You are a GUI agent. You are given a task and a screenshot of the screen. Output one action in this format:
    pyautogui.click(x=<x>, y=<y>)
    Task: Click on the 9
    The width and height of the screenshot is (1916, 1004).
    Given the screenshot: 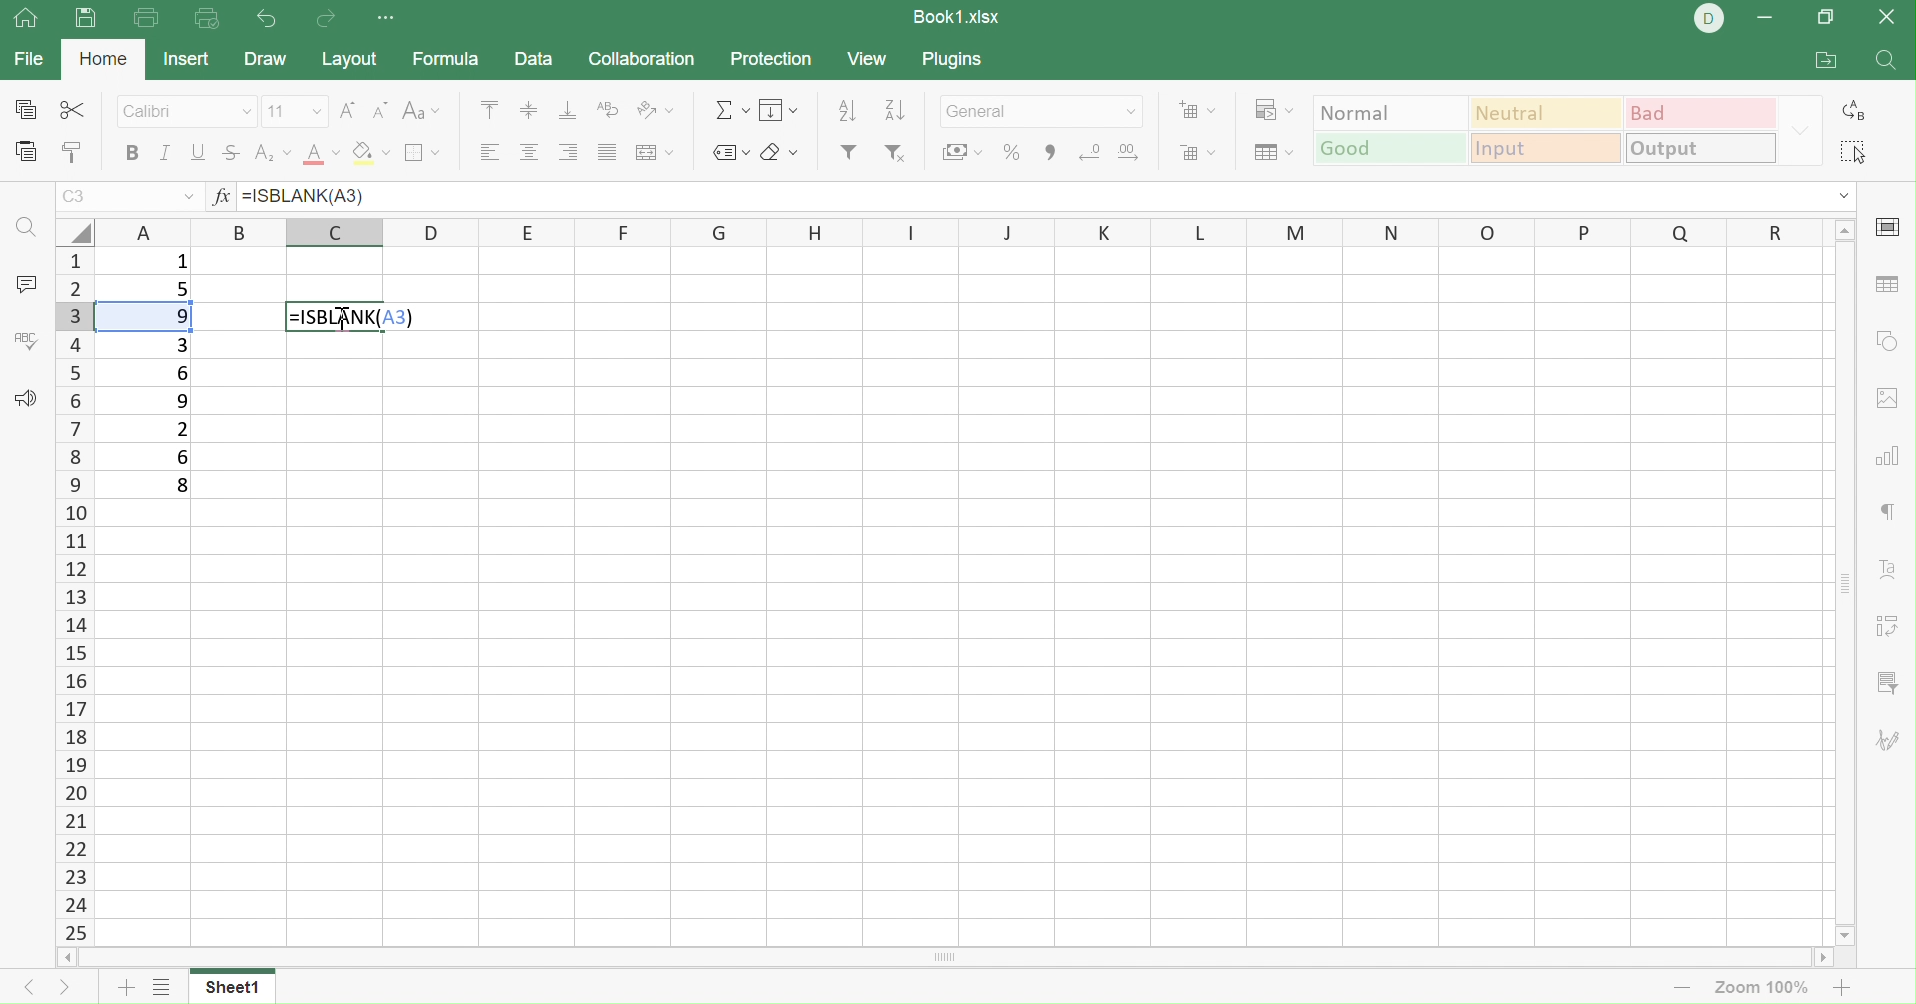 What is the action you would take?
    pyautogui.click(x=180, y=316)
    